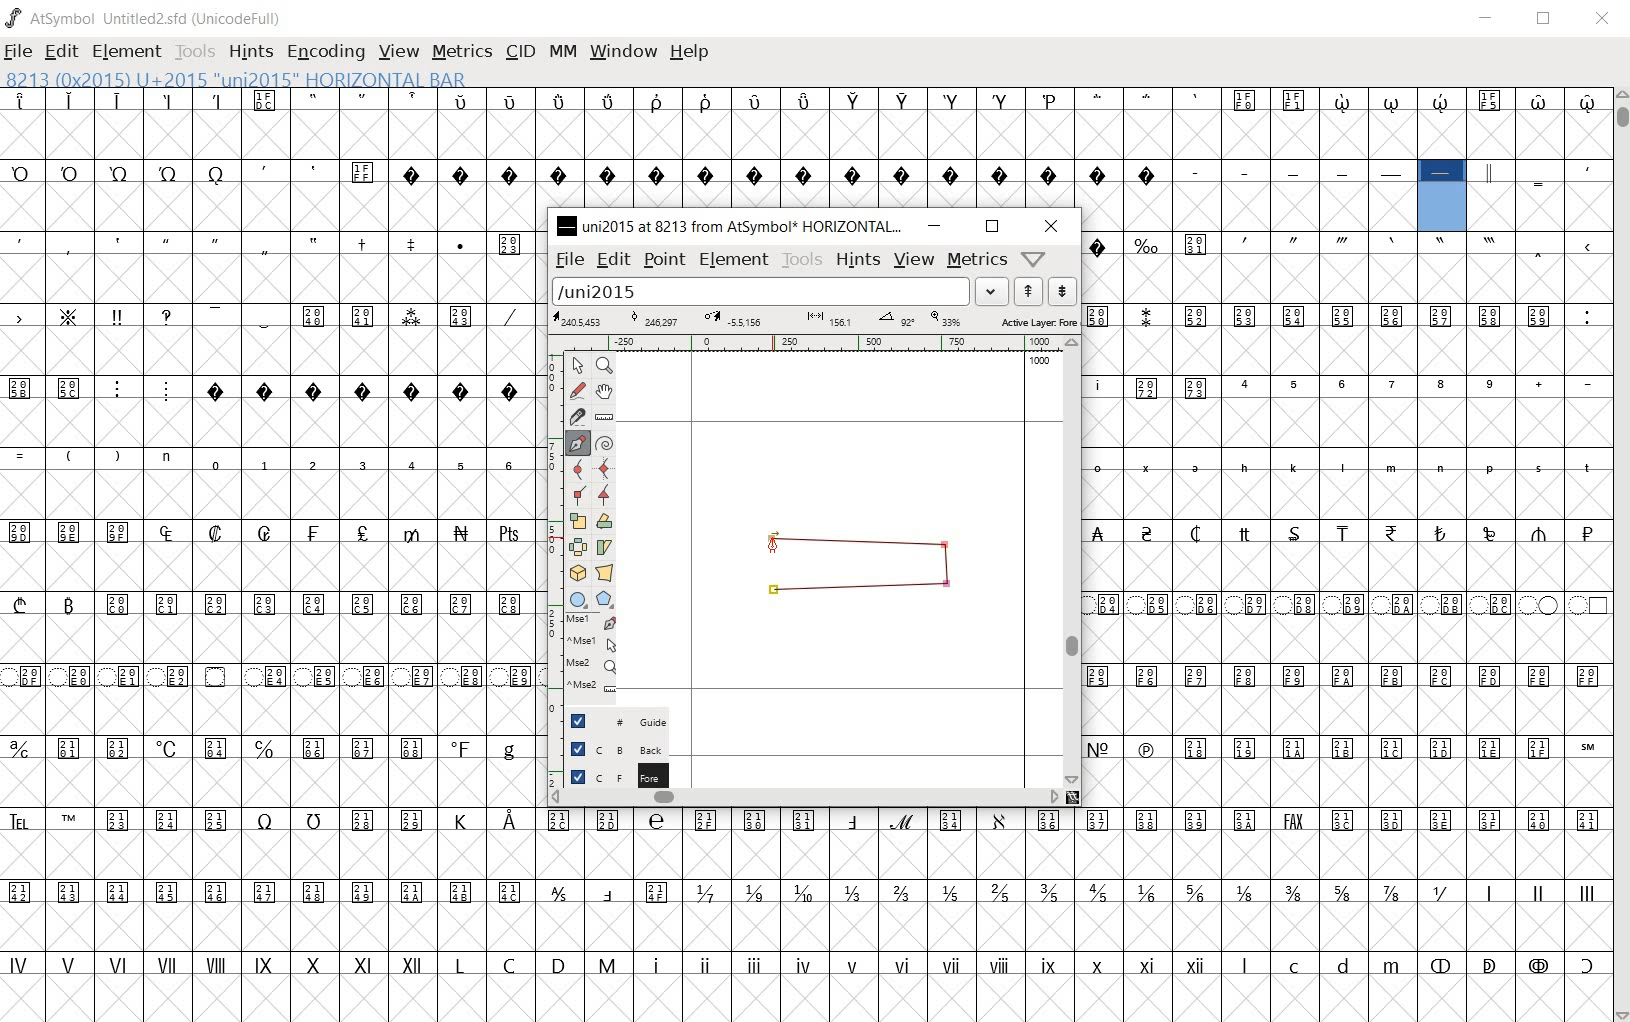 The width and height of the screenshot is (1630, 1022). Describe the element at coordinates (465, 53) in the screenshot. I see `METRICS` at that location.